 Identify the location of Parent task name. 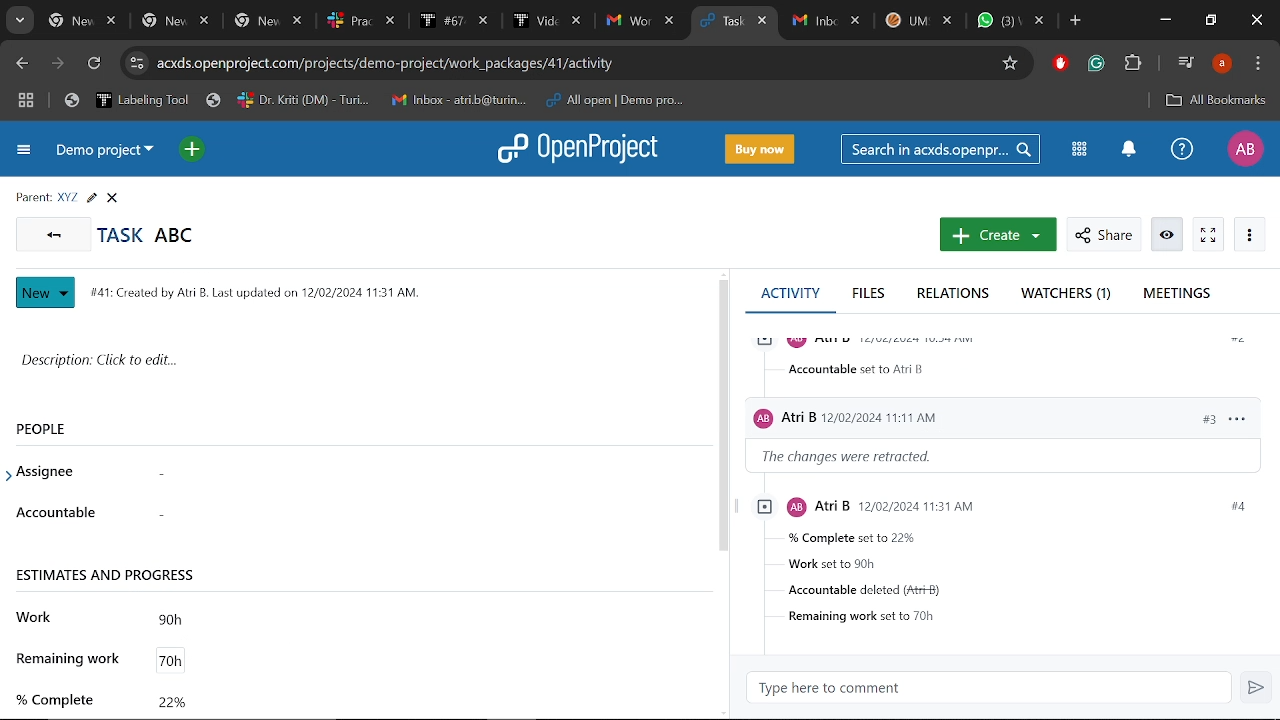
(66, 198).